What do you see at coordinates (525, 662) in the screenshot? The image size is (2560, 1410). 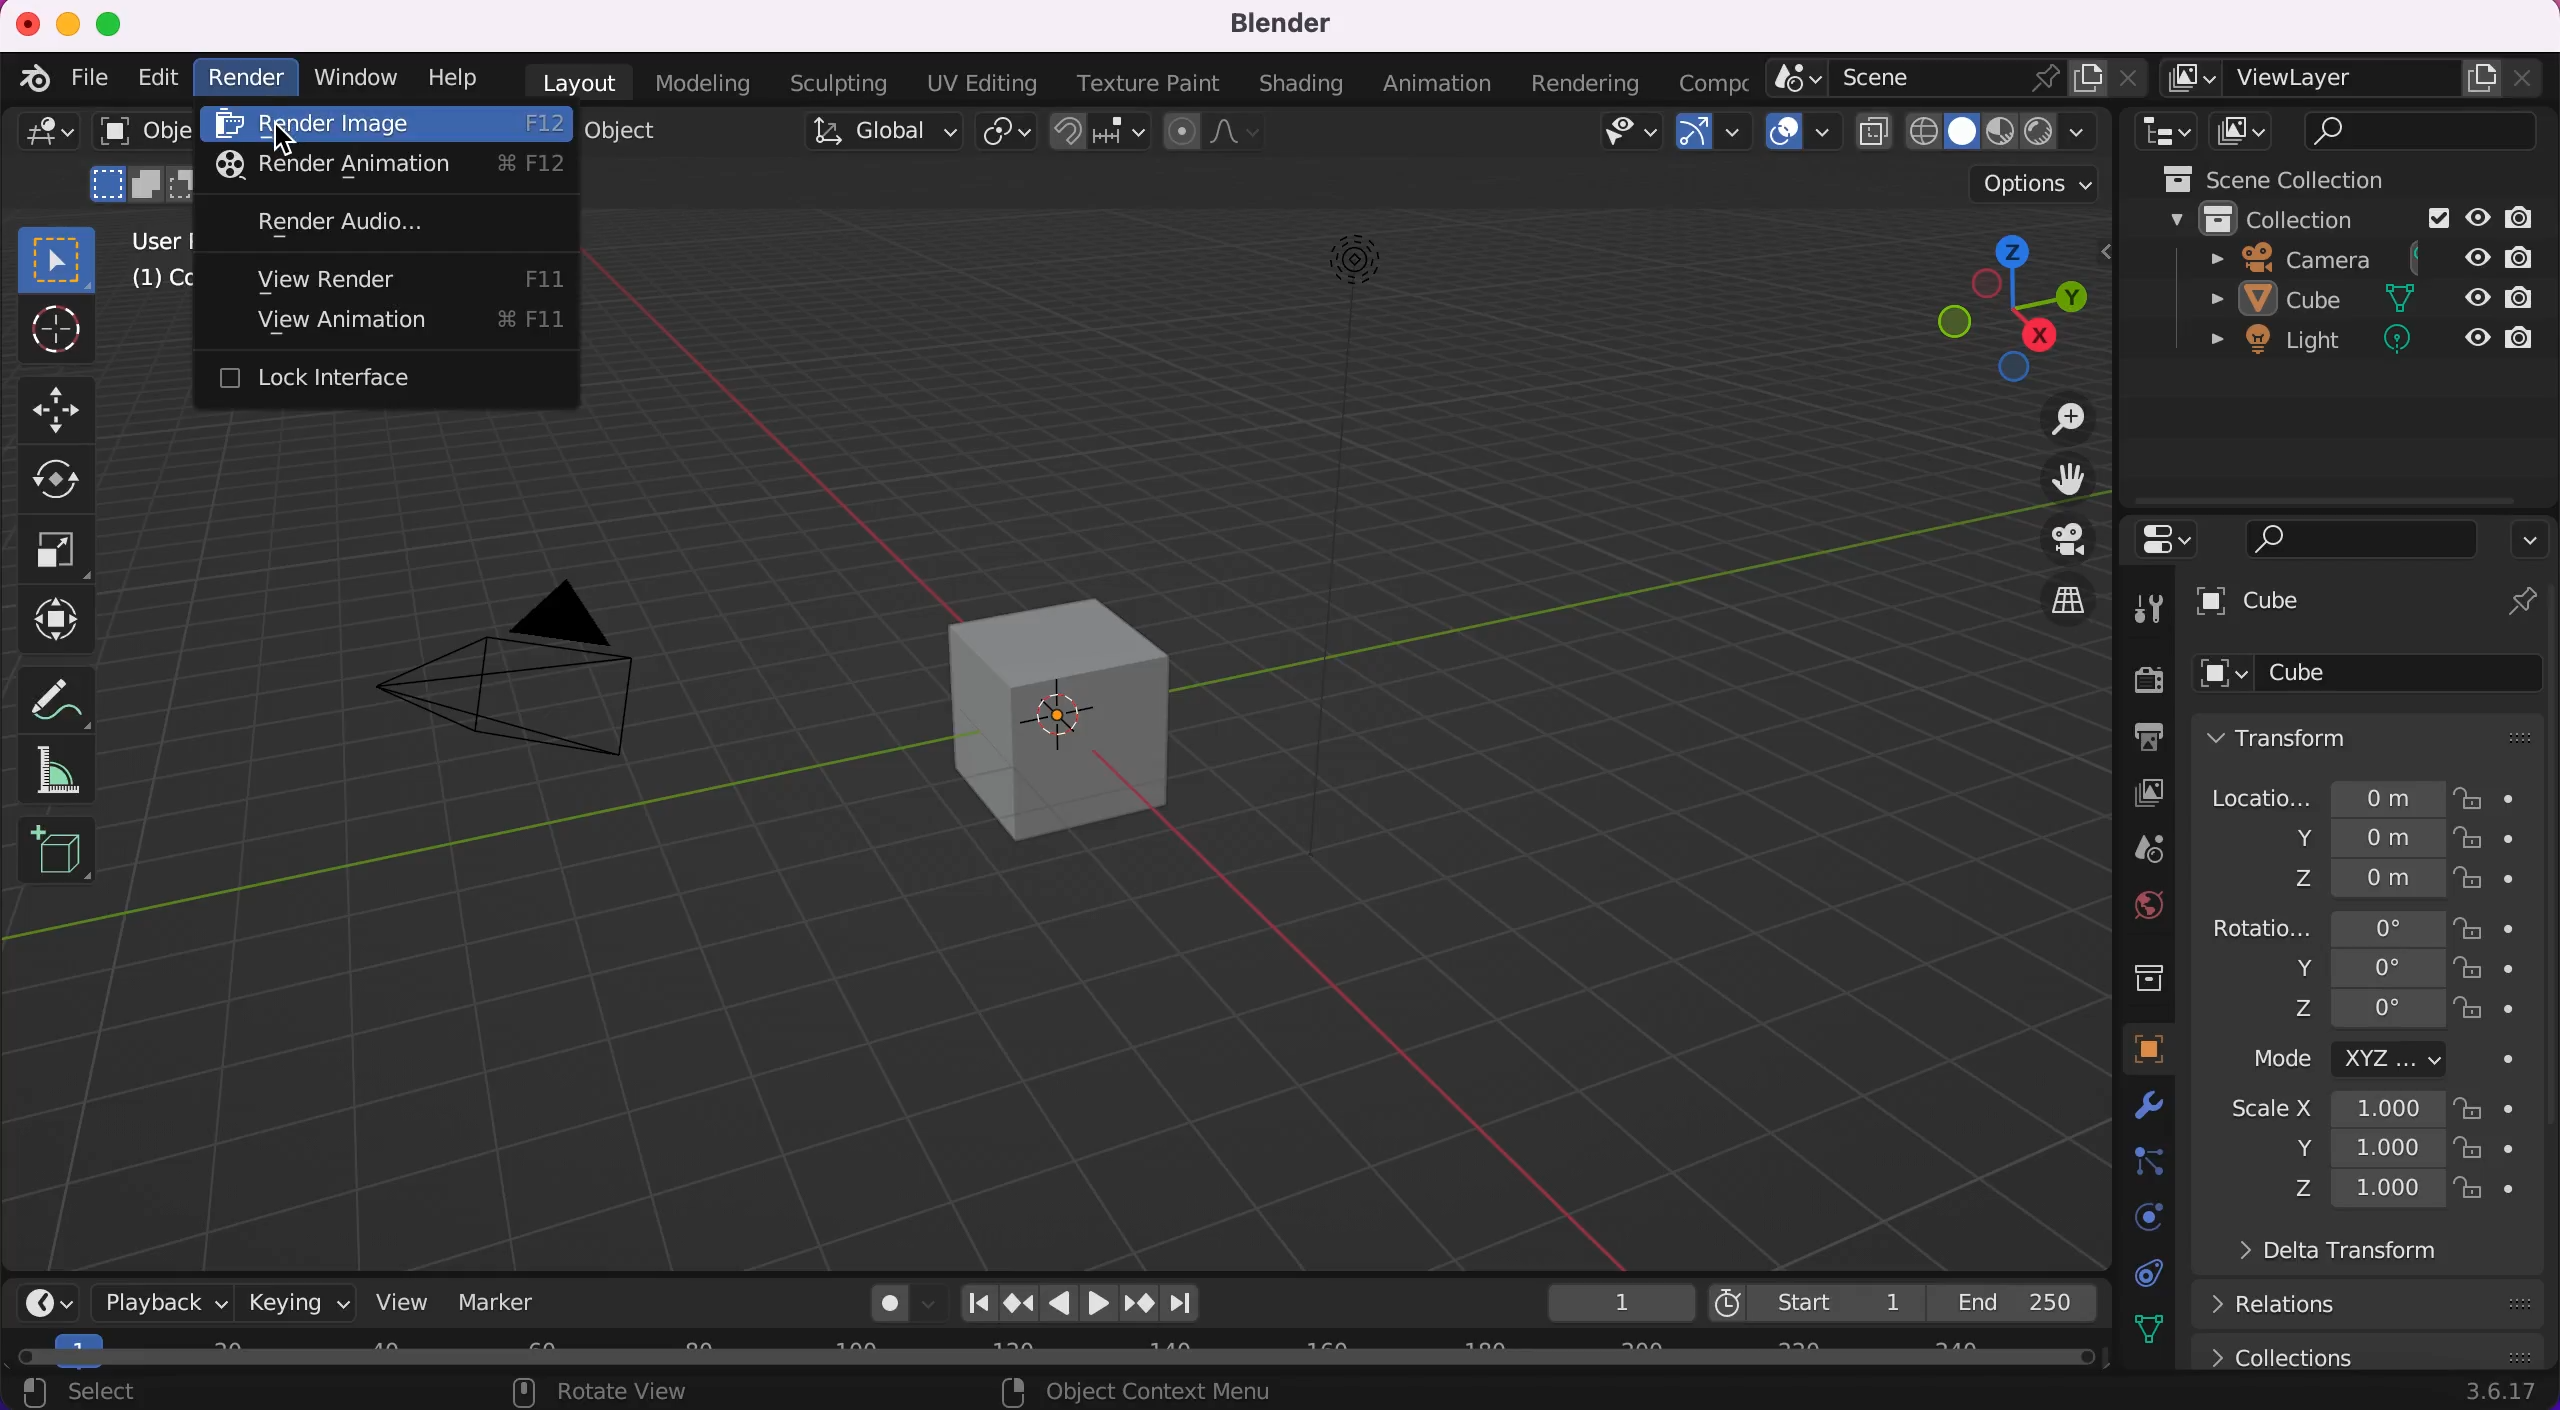 I see `camera` at bounding box center [525, 662].